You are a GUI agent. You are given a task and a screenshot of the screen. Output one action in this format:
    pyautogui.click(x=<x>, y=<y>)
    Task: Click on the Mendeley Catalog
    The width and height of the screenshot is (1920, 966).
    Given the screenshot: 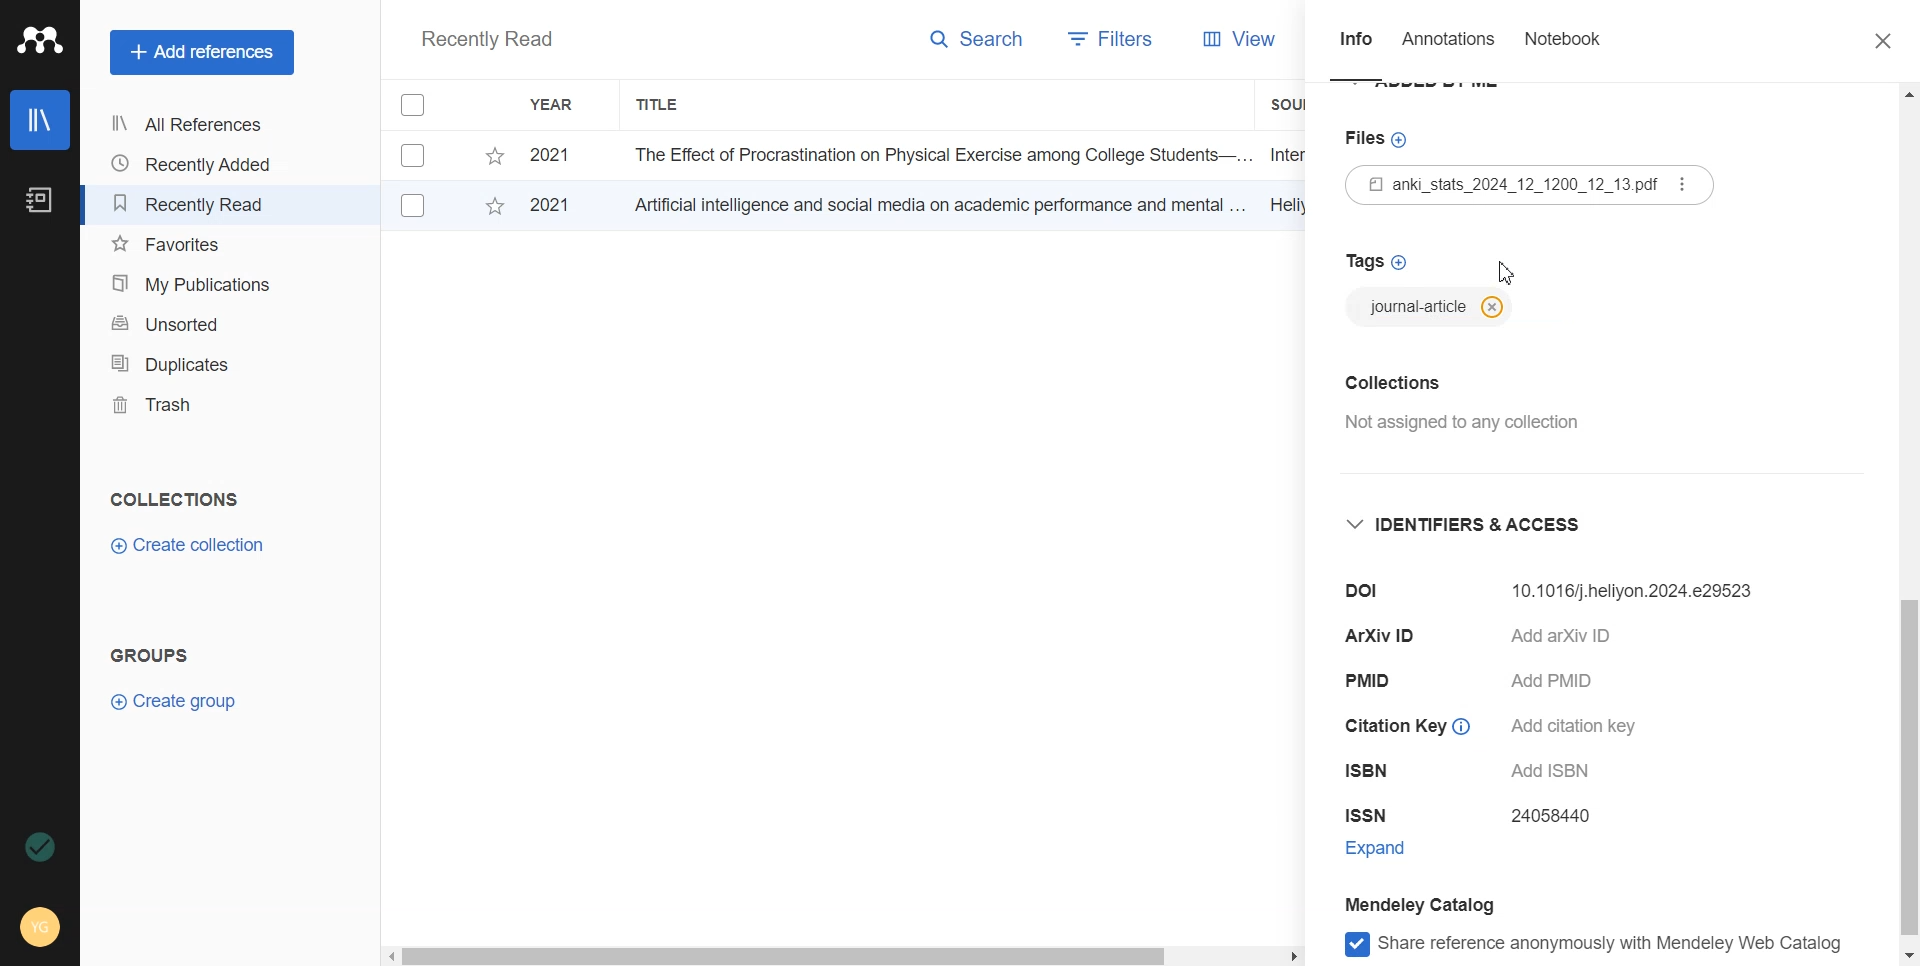 What is the action you would take?
    pyautogui.click(x=1455, y=908)
    